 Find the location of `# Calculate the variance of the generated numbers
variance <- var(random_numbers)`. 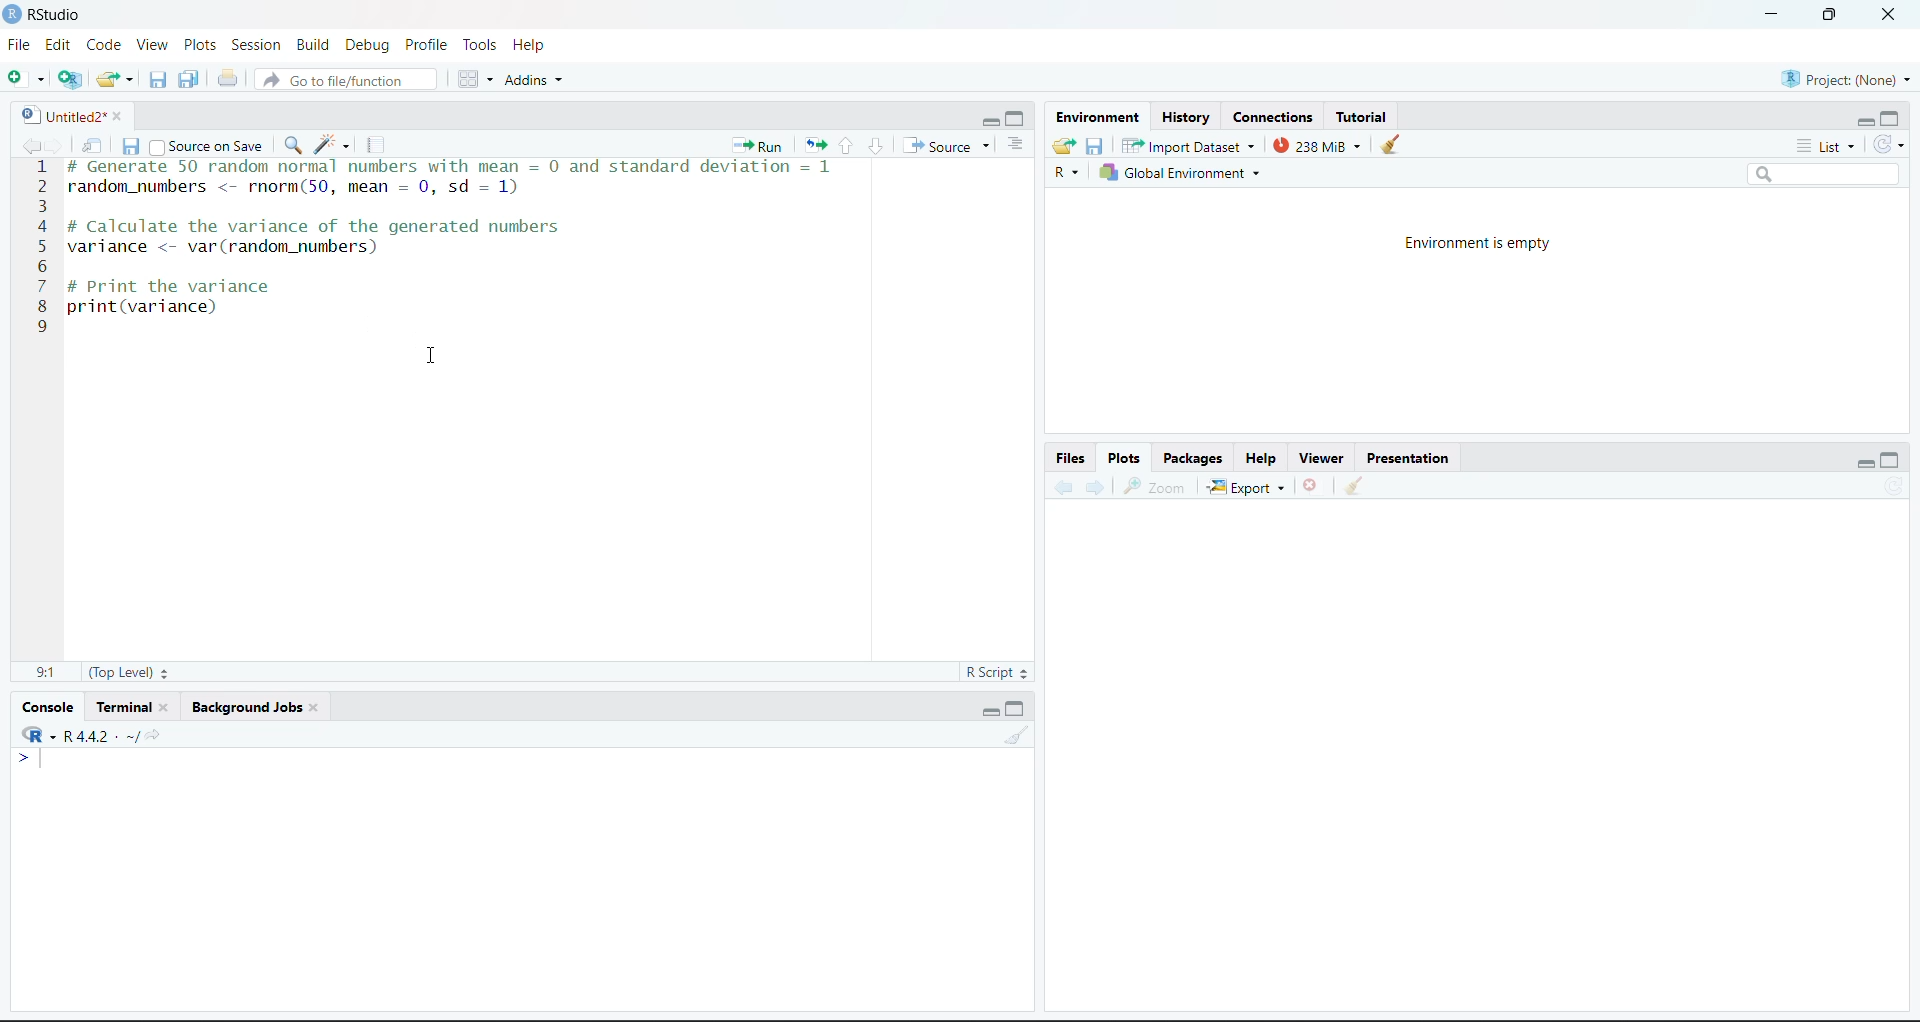

# Calculate the variance of the generated numbers
variance <- var(random_numbers) is located at coordinates (321, 239).